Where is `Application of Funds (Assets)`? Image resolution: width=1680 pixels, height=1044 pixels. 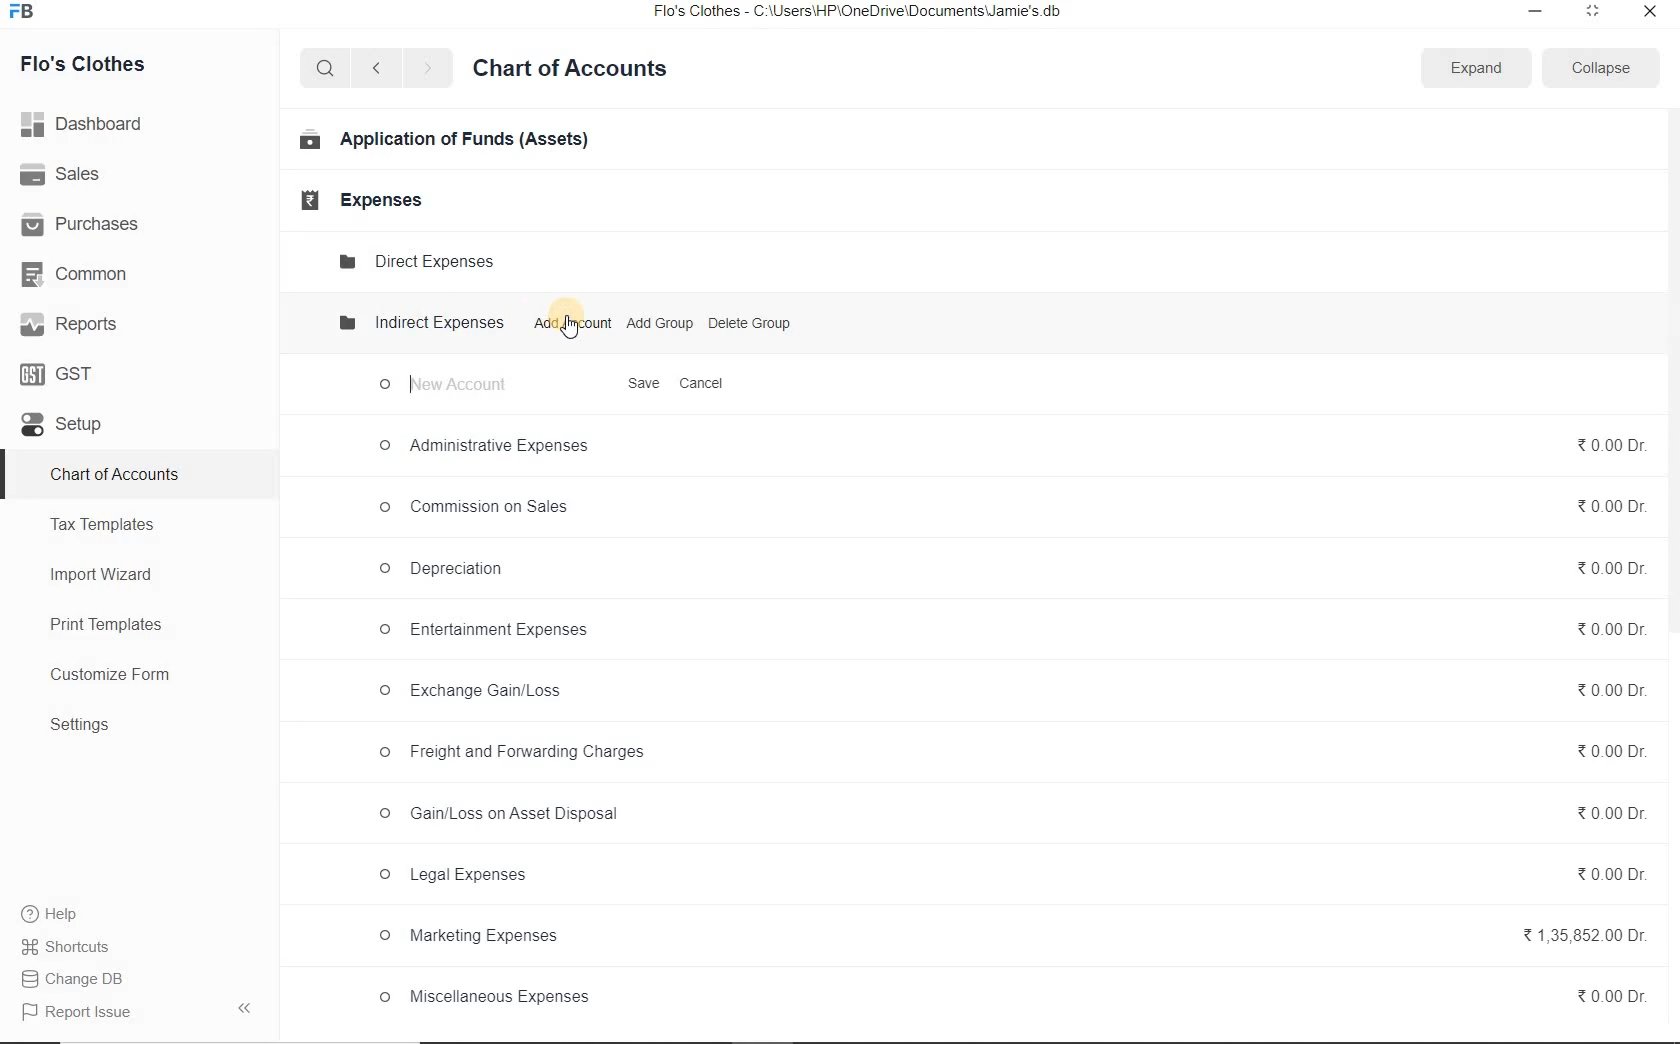
Application of Funds (Assets) is located at coordinates (445, 141).